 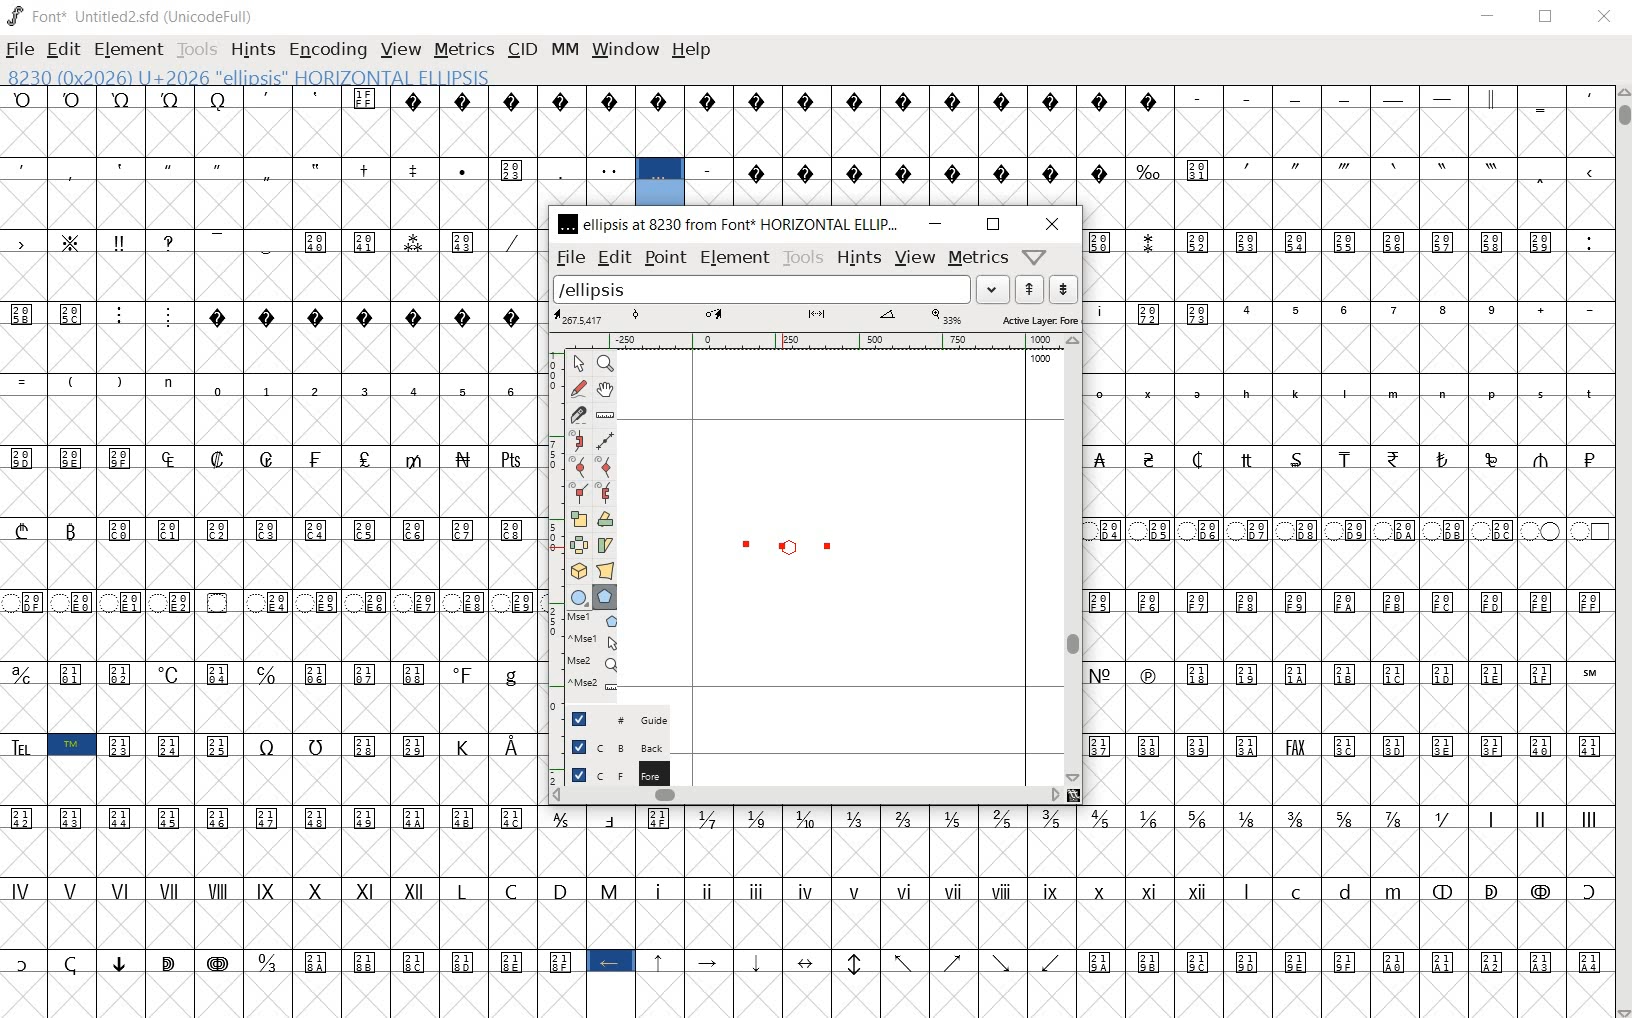 What do you see at coordinates (578, 440) in the screenshot?
I see `change whether spiro is active or not` at bounding box center [578, 440].